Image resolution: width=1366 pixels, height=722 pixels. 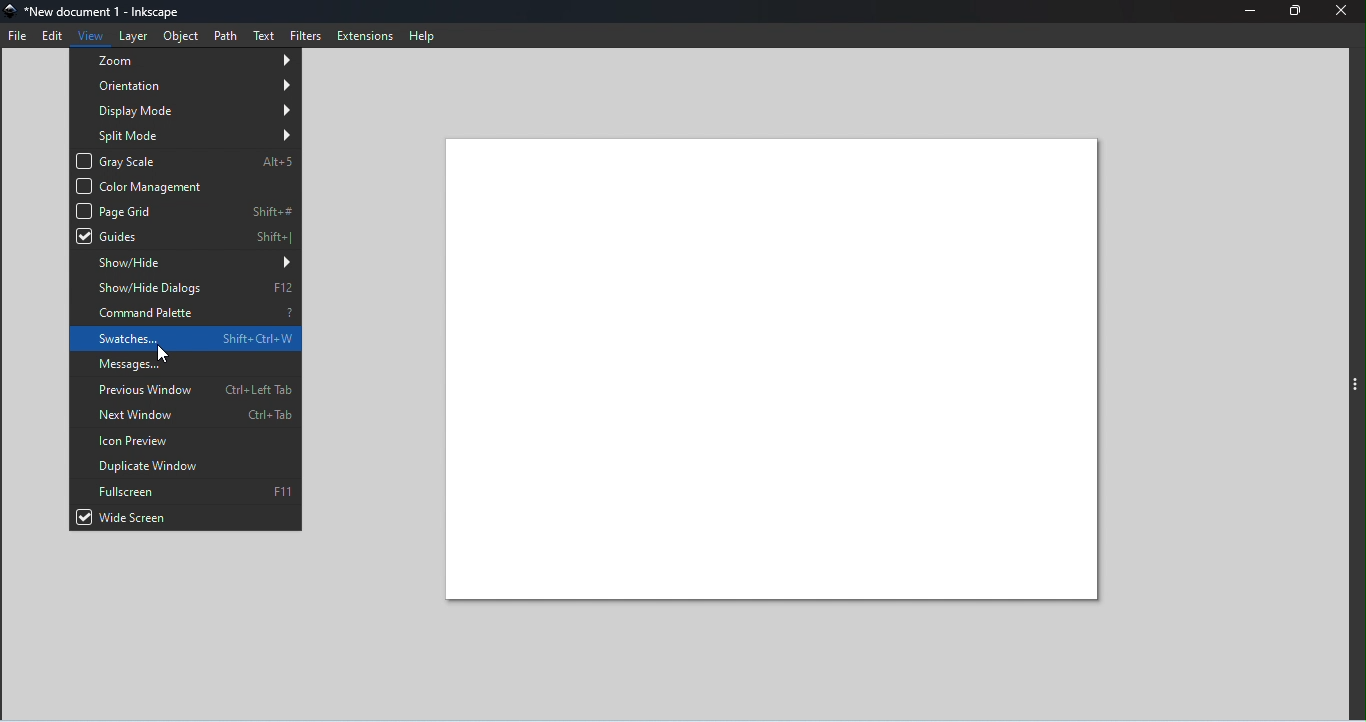 I want to click on File, so click(x=19, y=37).